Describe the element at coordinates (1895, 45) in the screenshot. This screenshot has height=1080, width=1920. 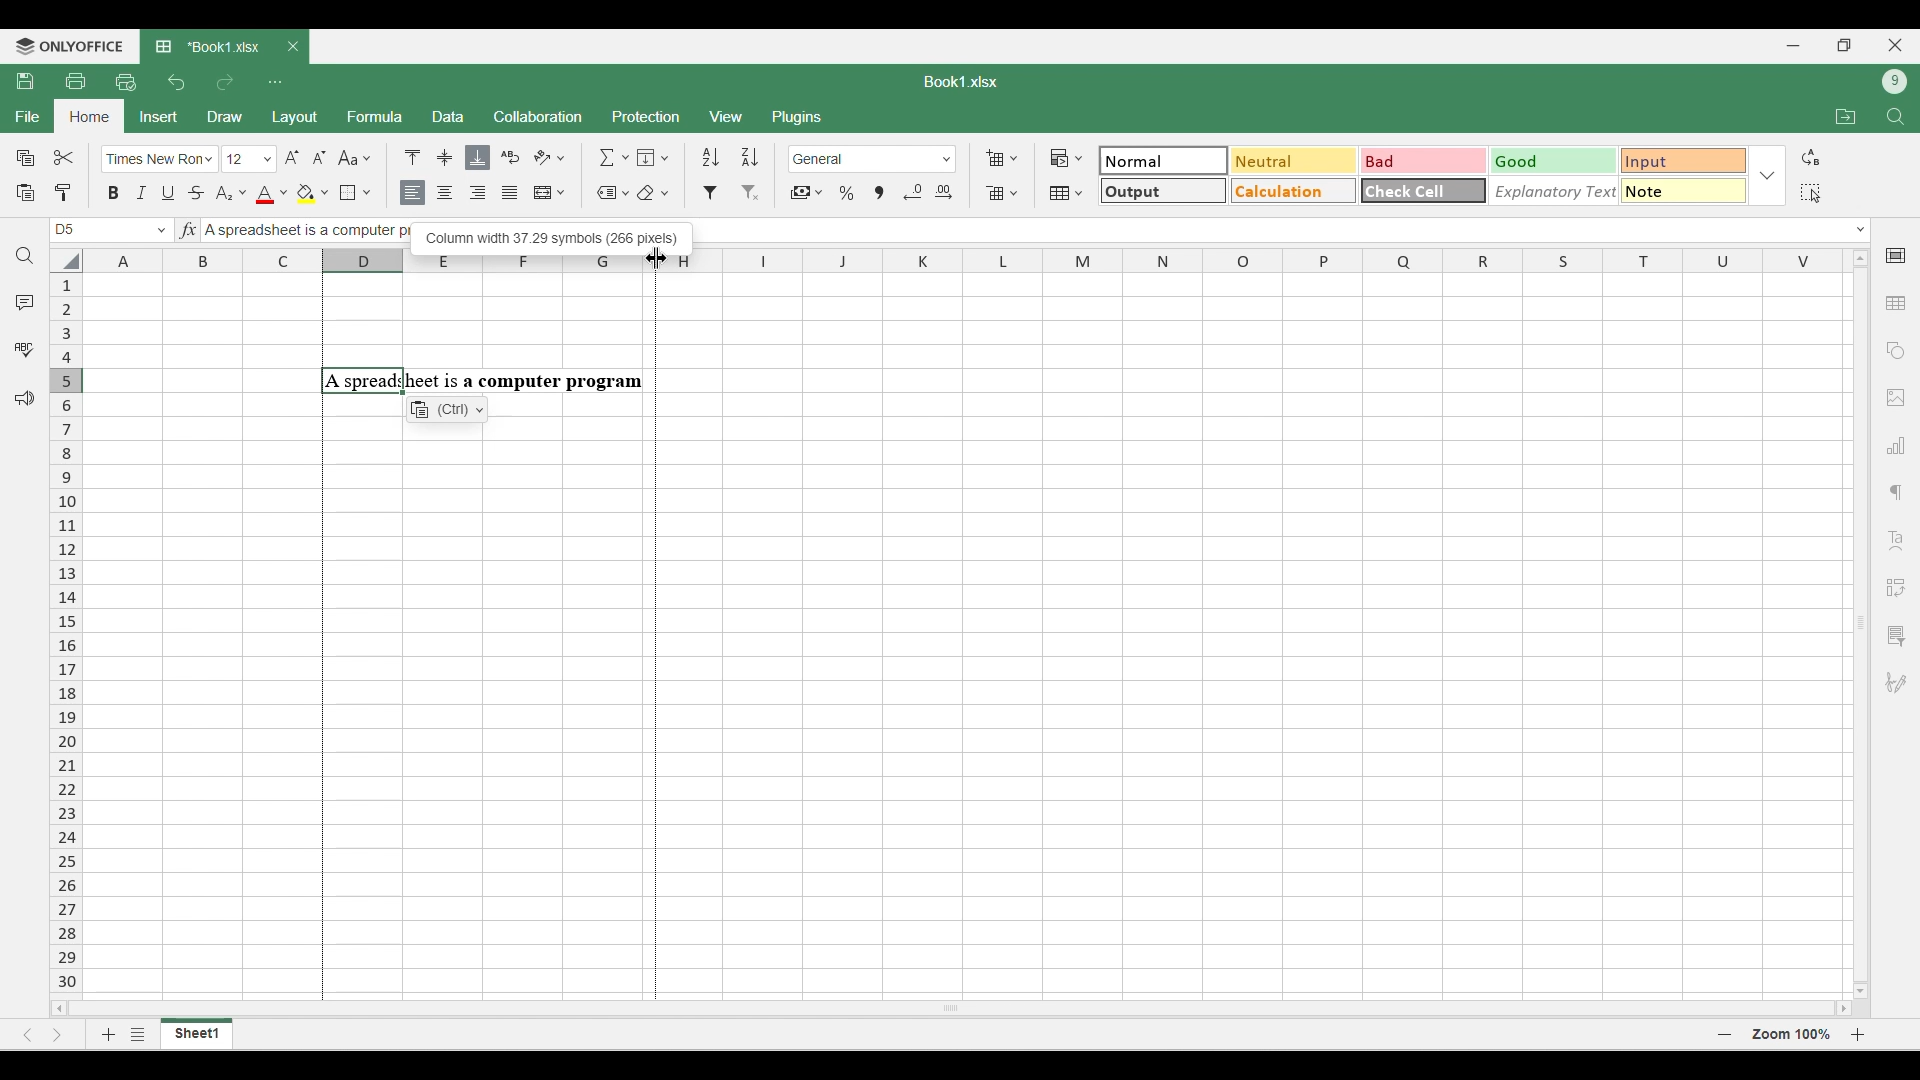
I see `Close interface` at that location.